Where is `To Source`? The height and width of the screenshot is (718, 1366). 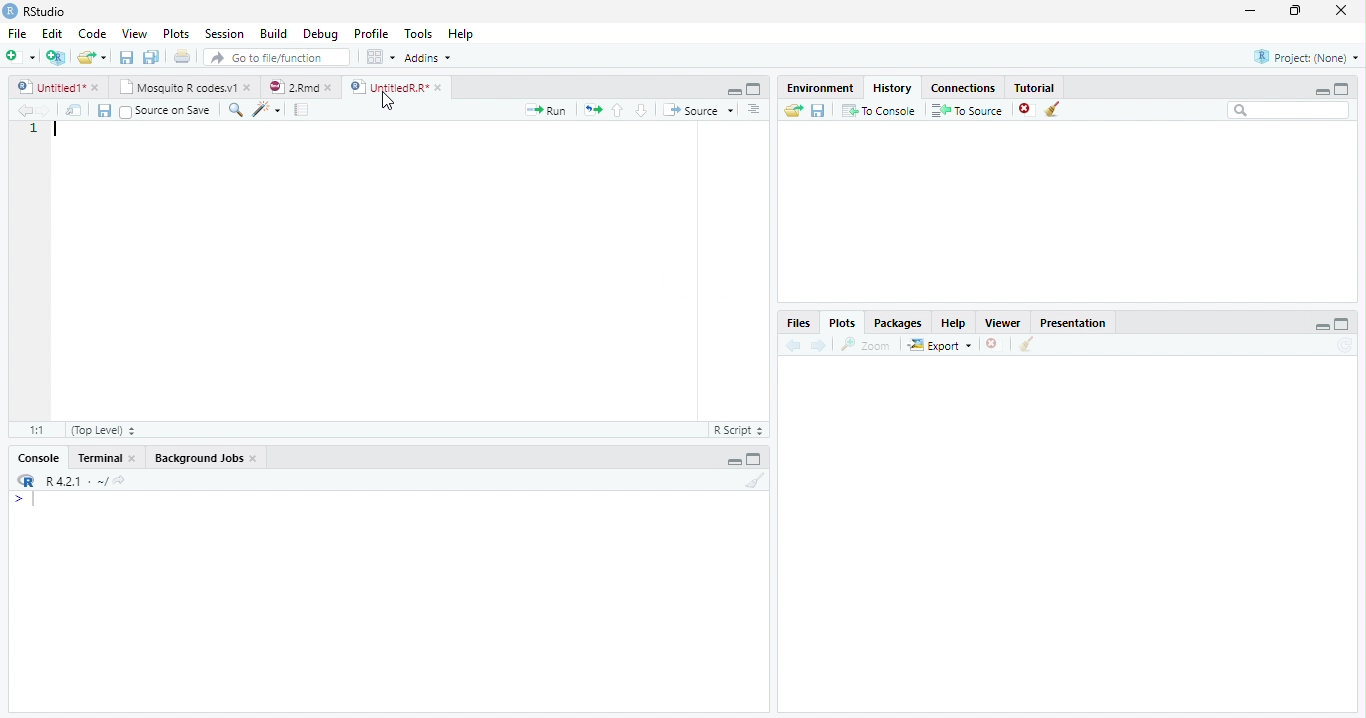
To Source is located at coordinates (968, 110).